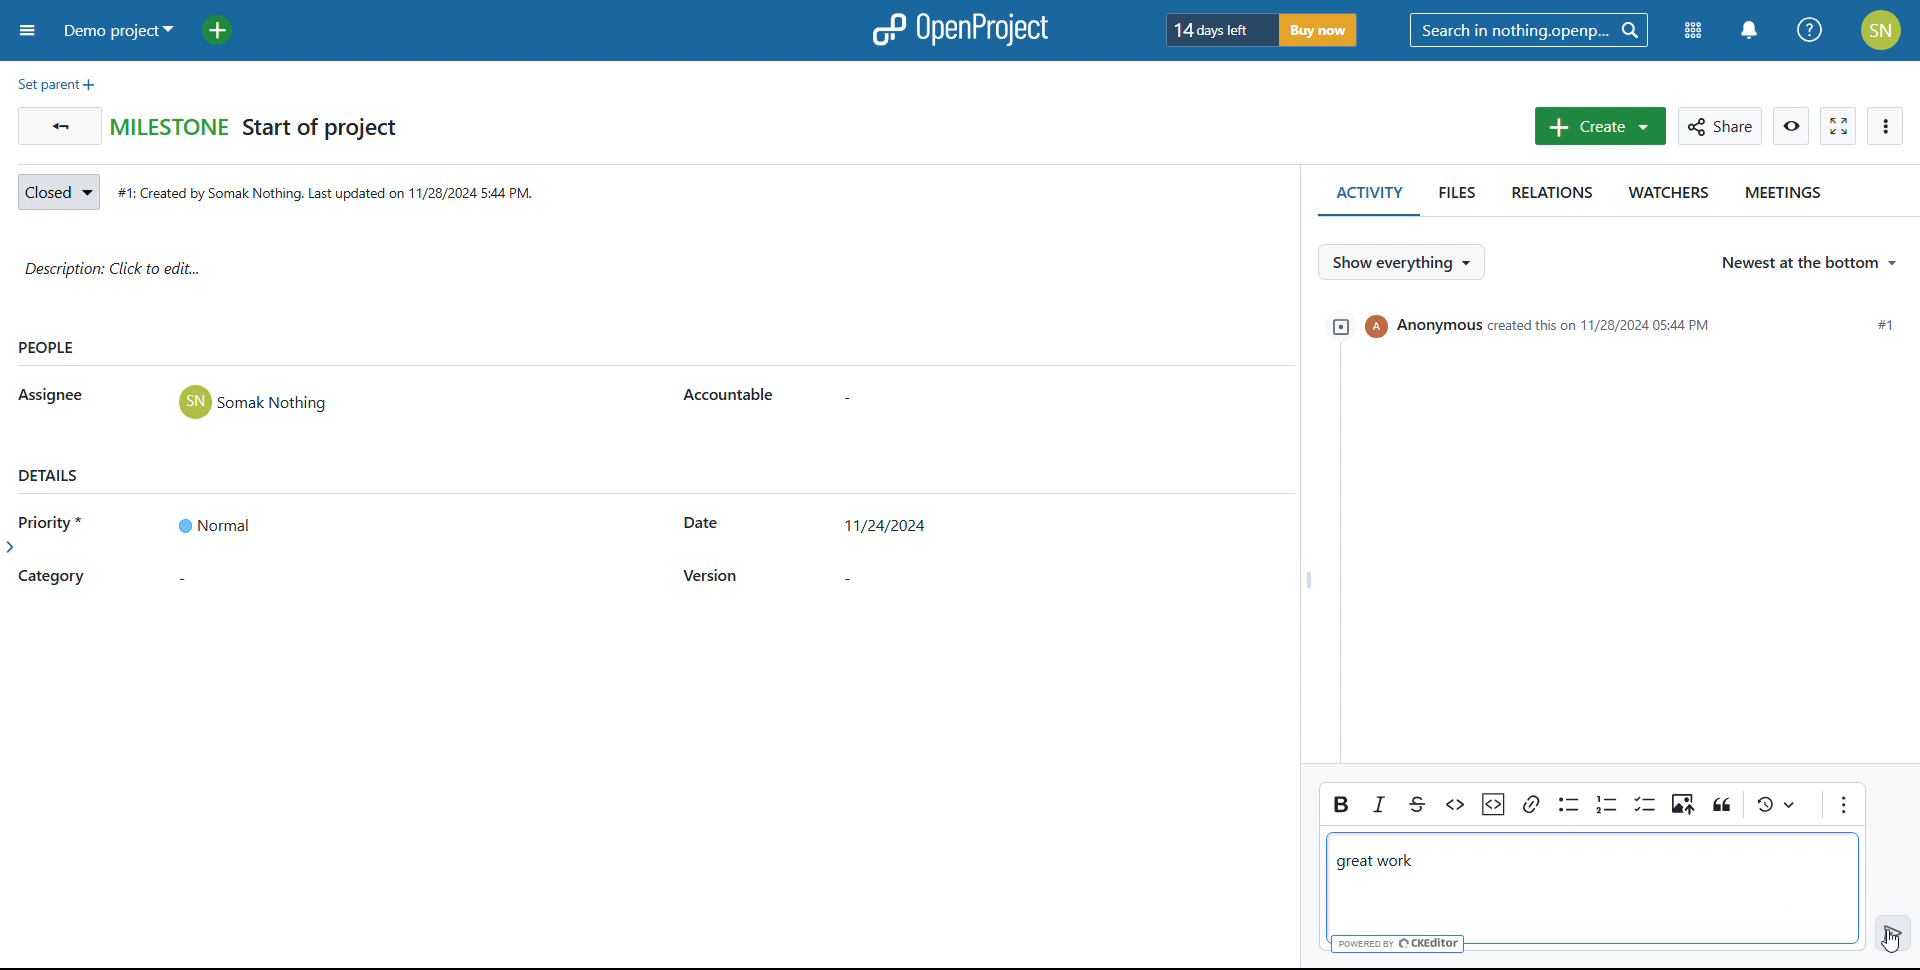 Image resolution: width=1920 pixels, height=970 pixels. I want to click on resize, so click(1305, 579).